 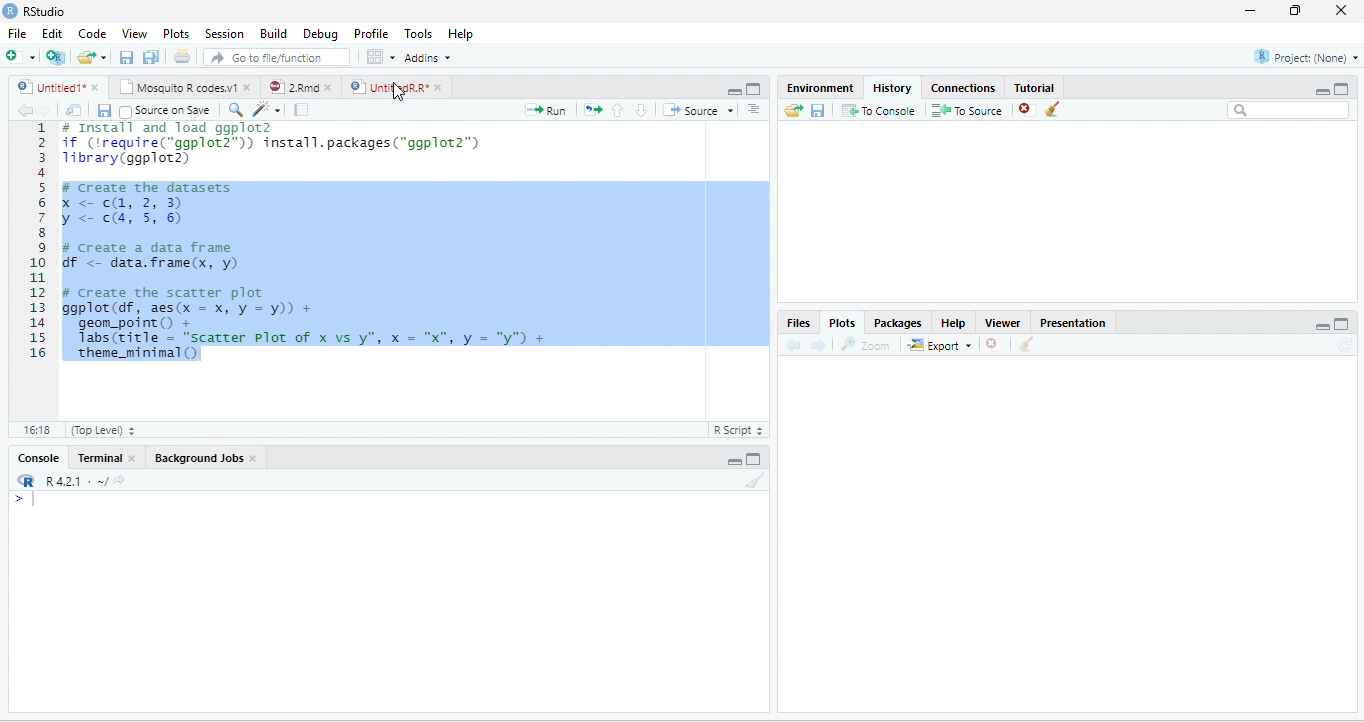 I want to click on Load history from an existing file, so click(x=792, y=111).